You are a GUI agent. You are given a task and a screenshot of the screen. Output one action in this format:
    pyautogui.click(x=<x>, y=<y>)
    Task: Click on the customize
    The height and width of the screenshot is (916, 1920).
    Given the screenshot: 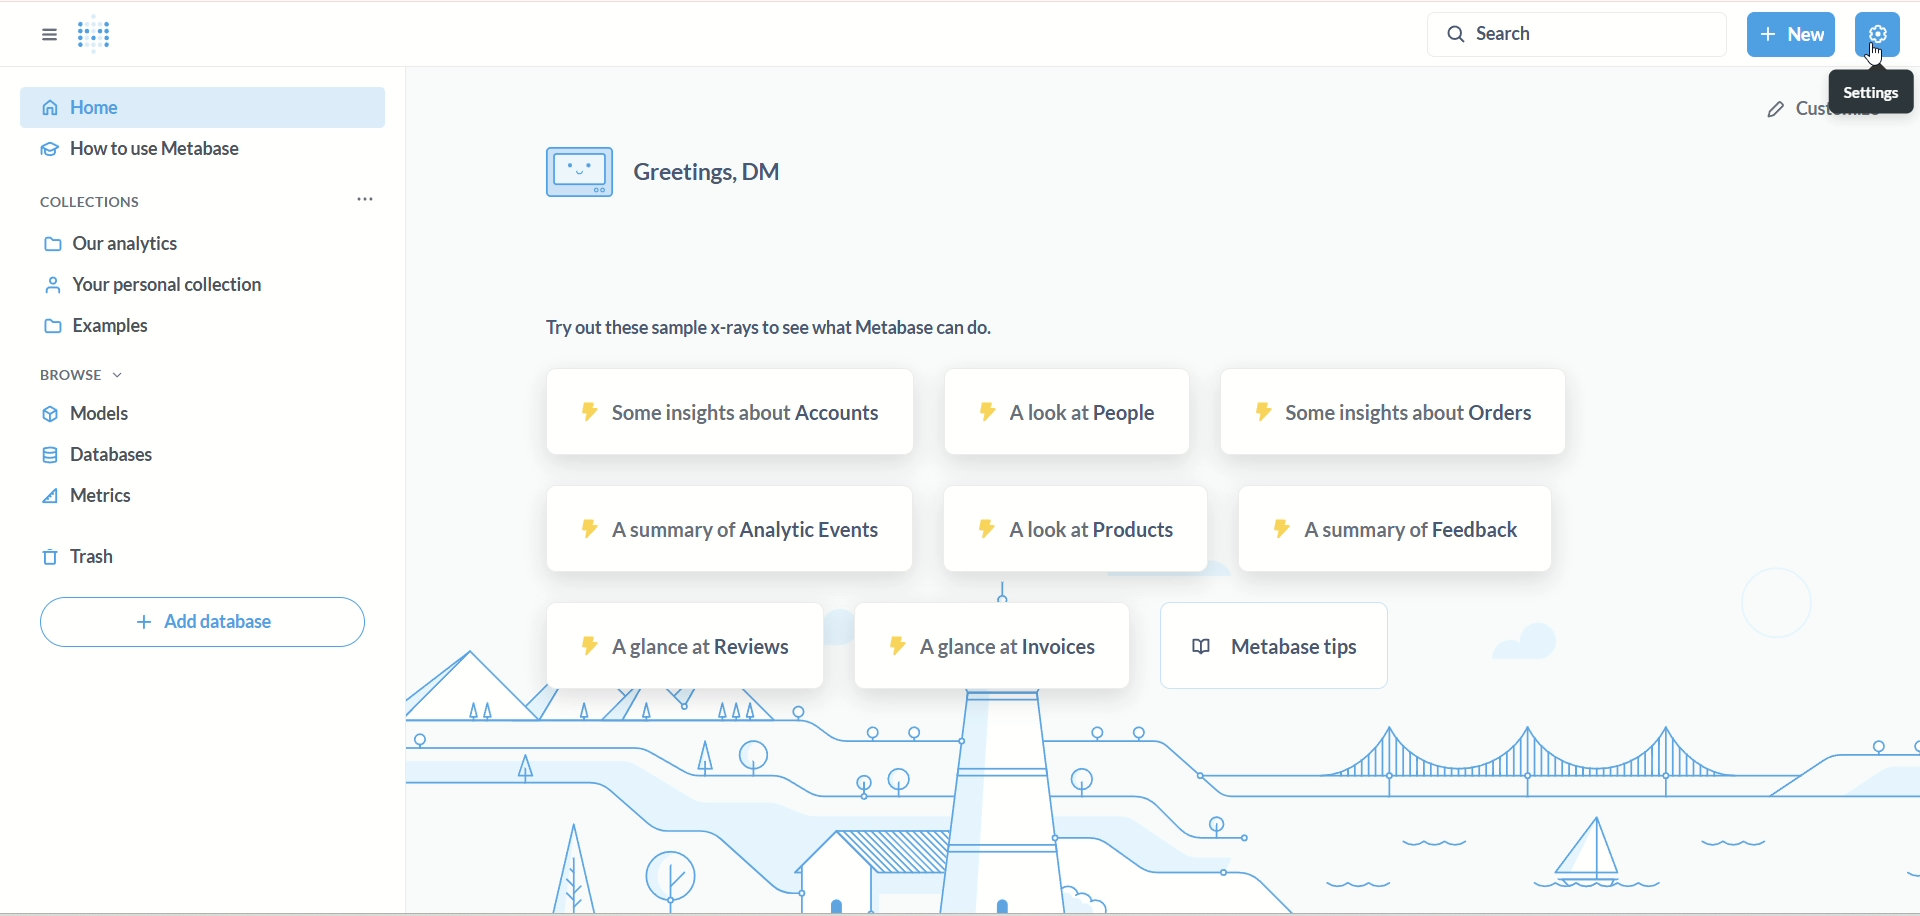 What is the action you would take?
    pyautogui.click(x=1797, y=109)
    